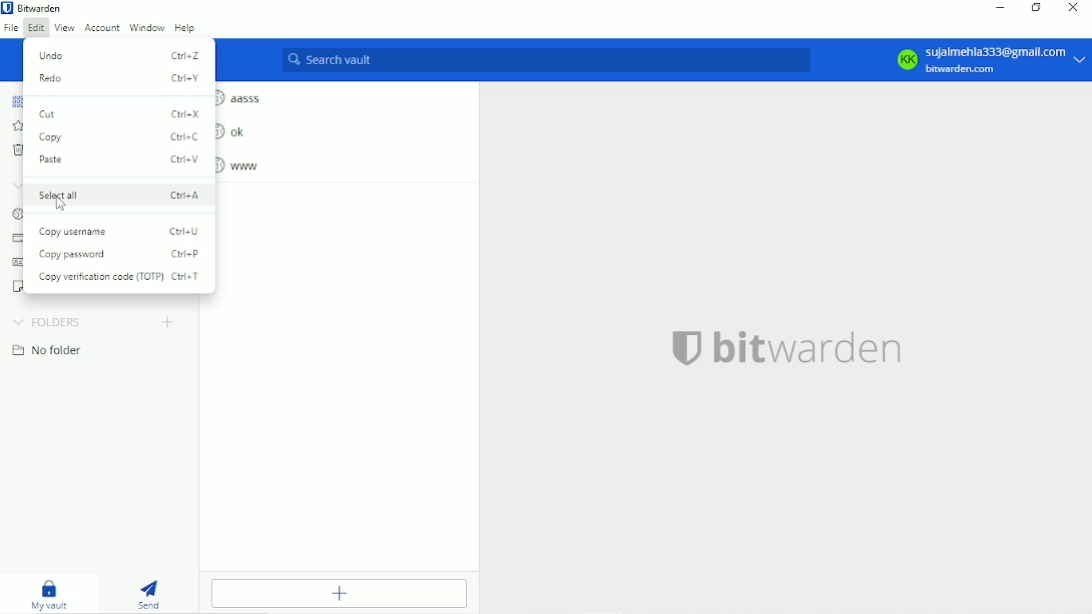 This screenshot has width=1092, height=614. Describe the element at coordinates (125, 278) in the screenshot. I see `Copy verification code` at that location.